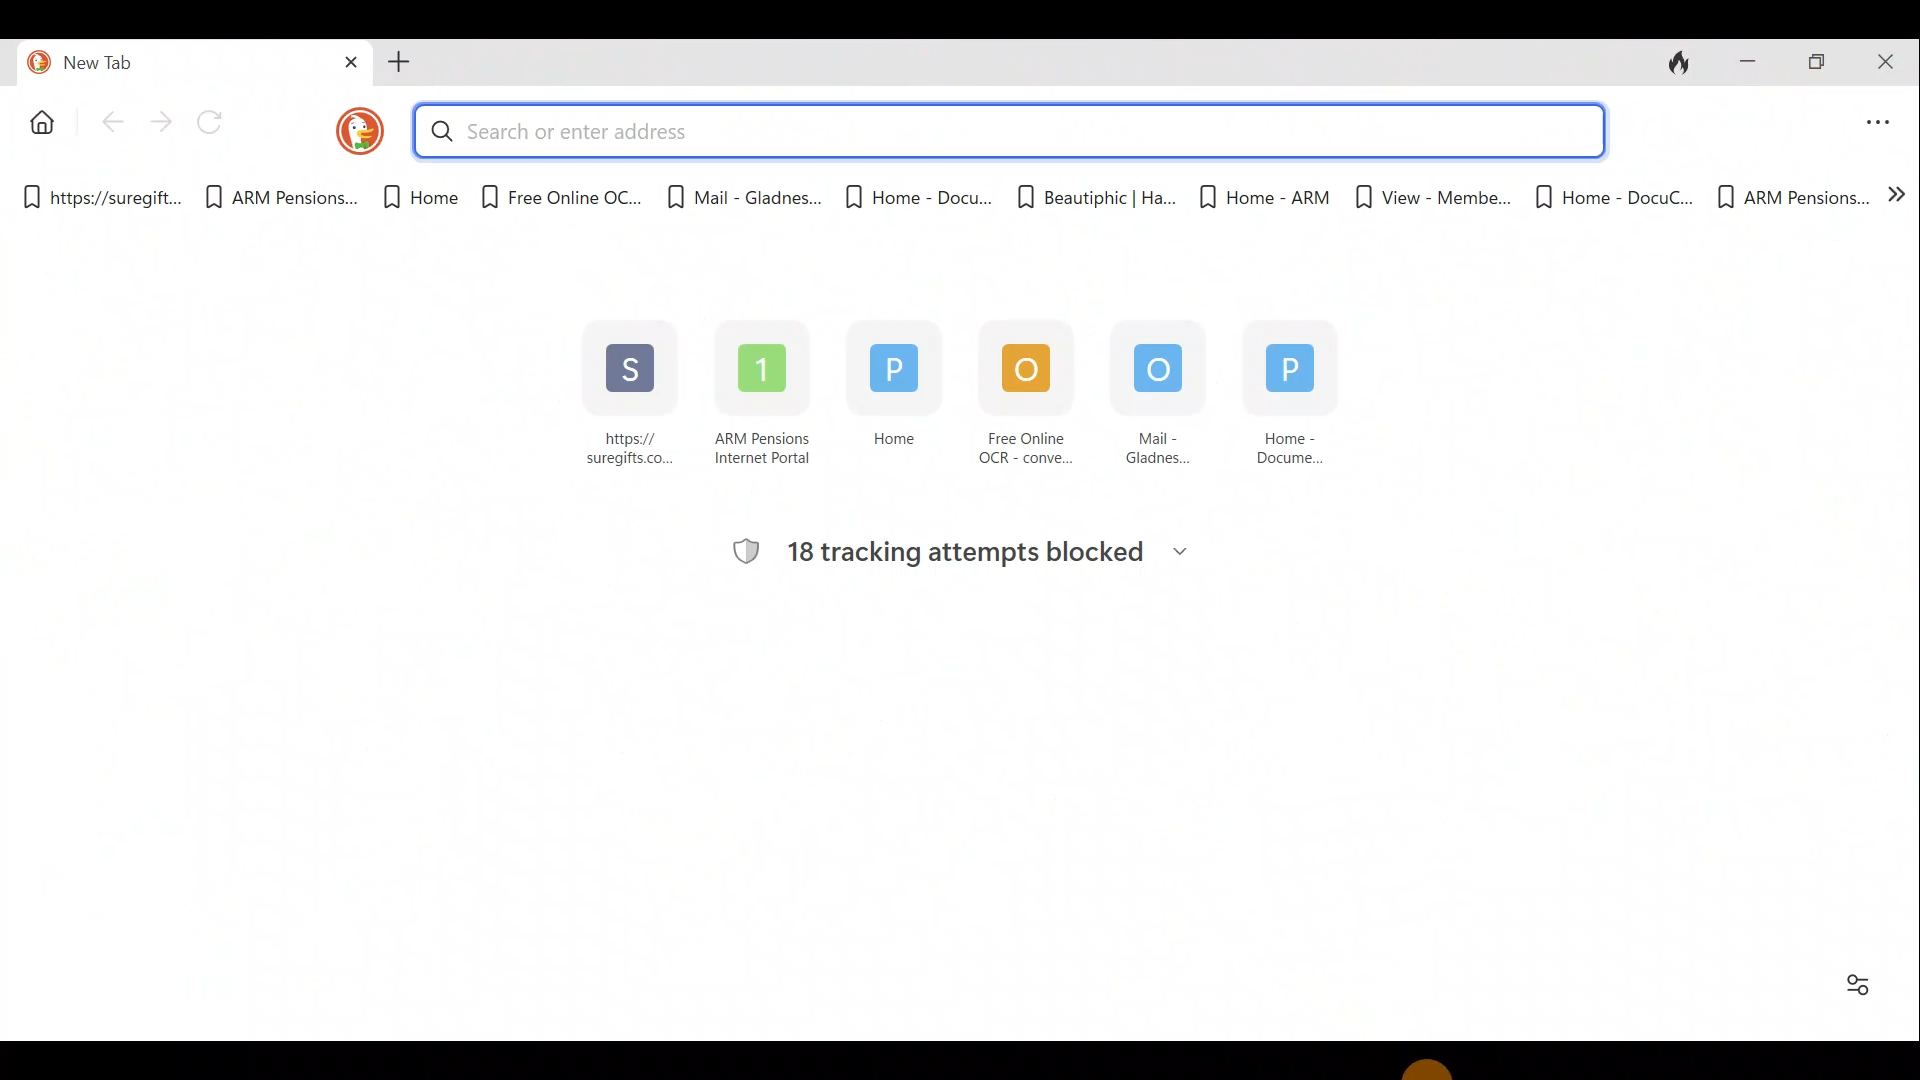 Image resolution: width=1920 pixels, height=1080 pixels. What do you see at coordinates (37, 120) in the screenshot?
I see `Home` at bounding box center [37, 120].